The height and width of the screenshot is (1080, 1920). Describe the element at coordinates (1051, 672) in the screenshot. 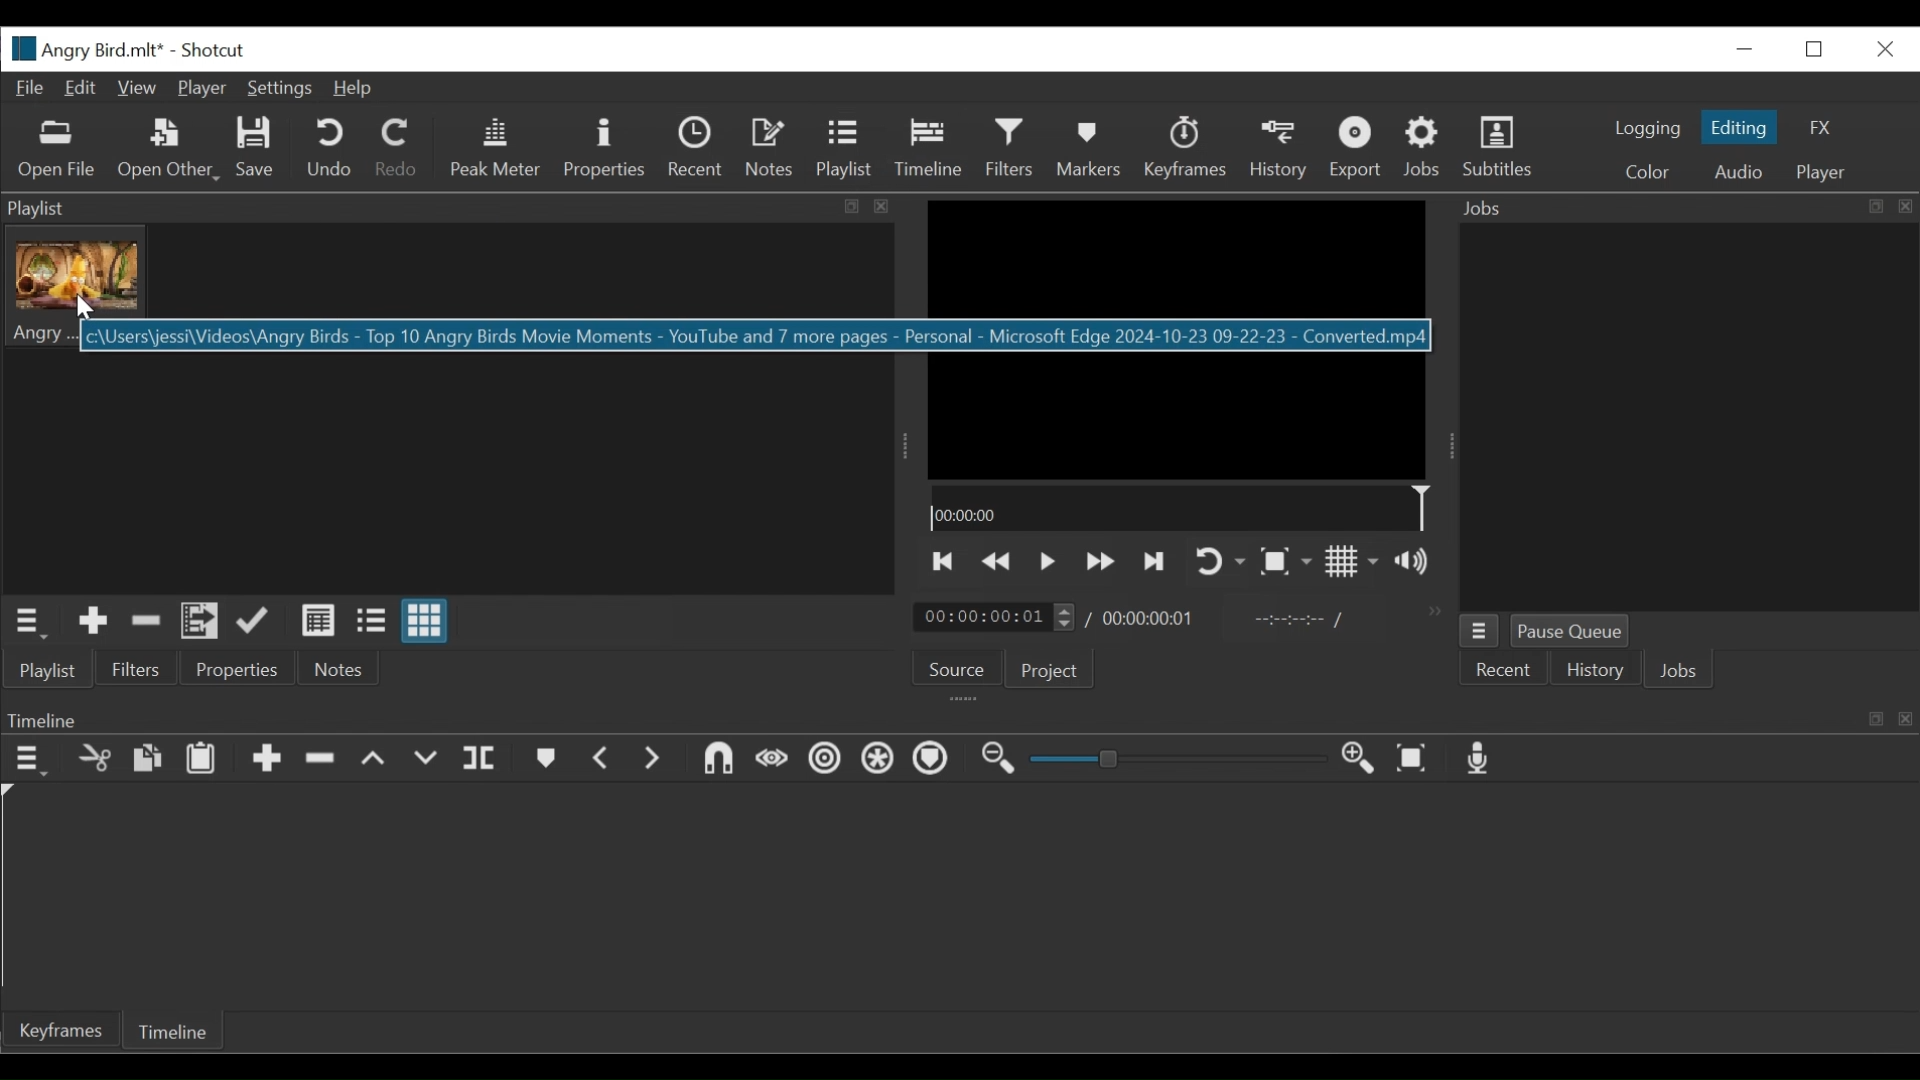

I see `Project` at that location.